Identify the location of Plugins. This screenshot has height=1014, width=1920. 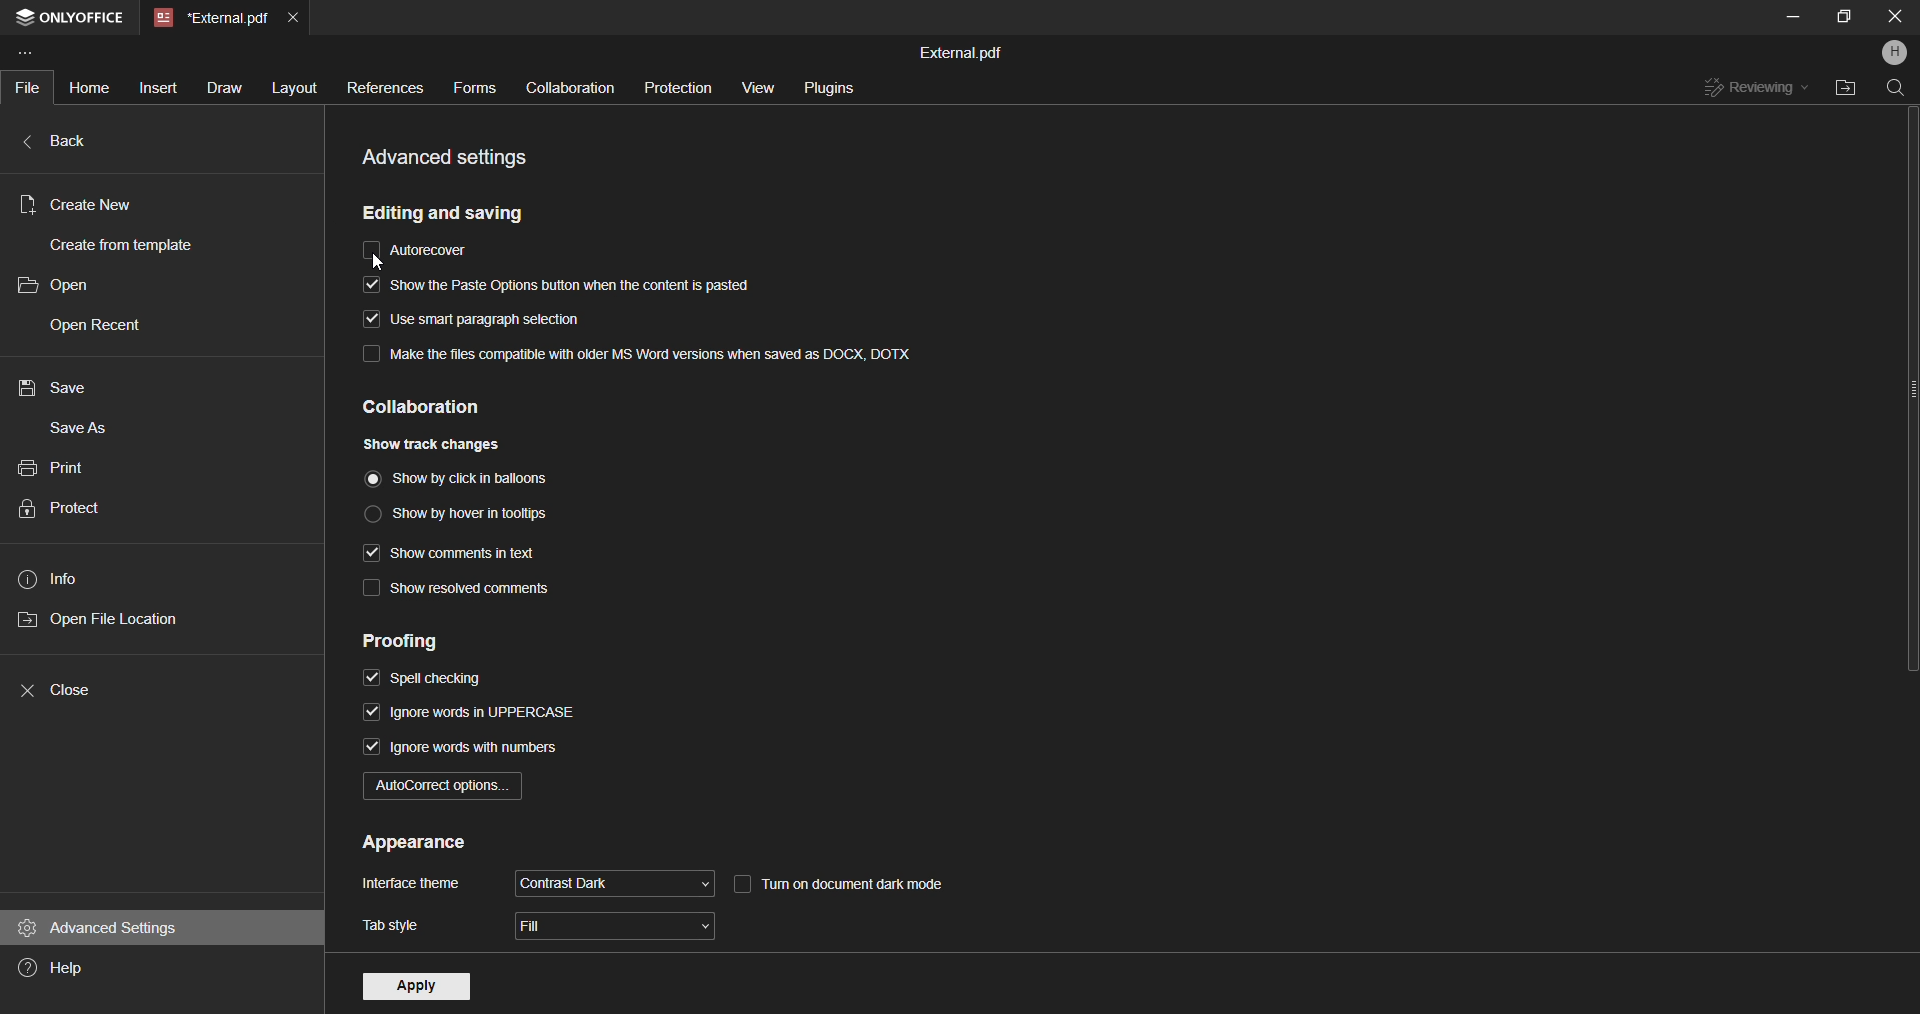
(827, 85).